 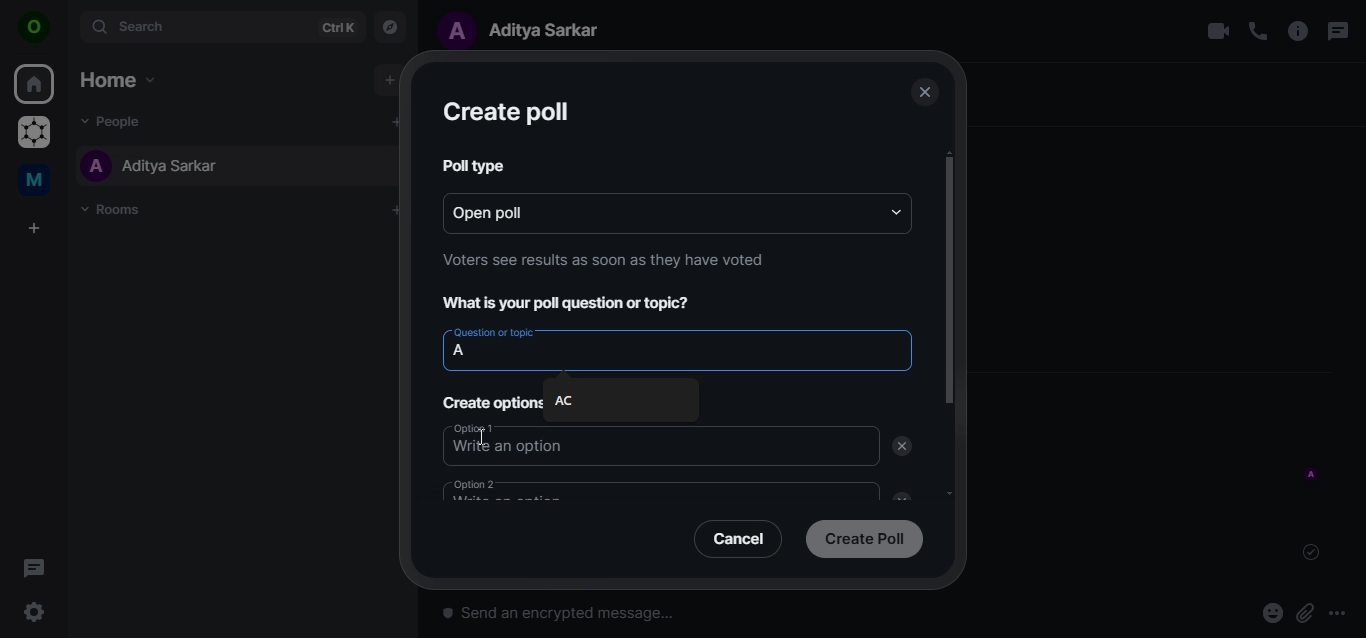 What do you see at coordinates (1336, 31) in the screenshot?
I see `threads` at bounding box center [1336, 31].